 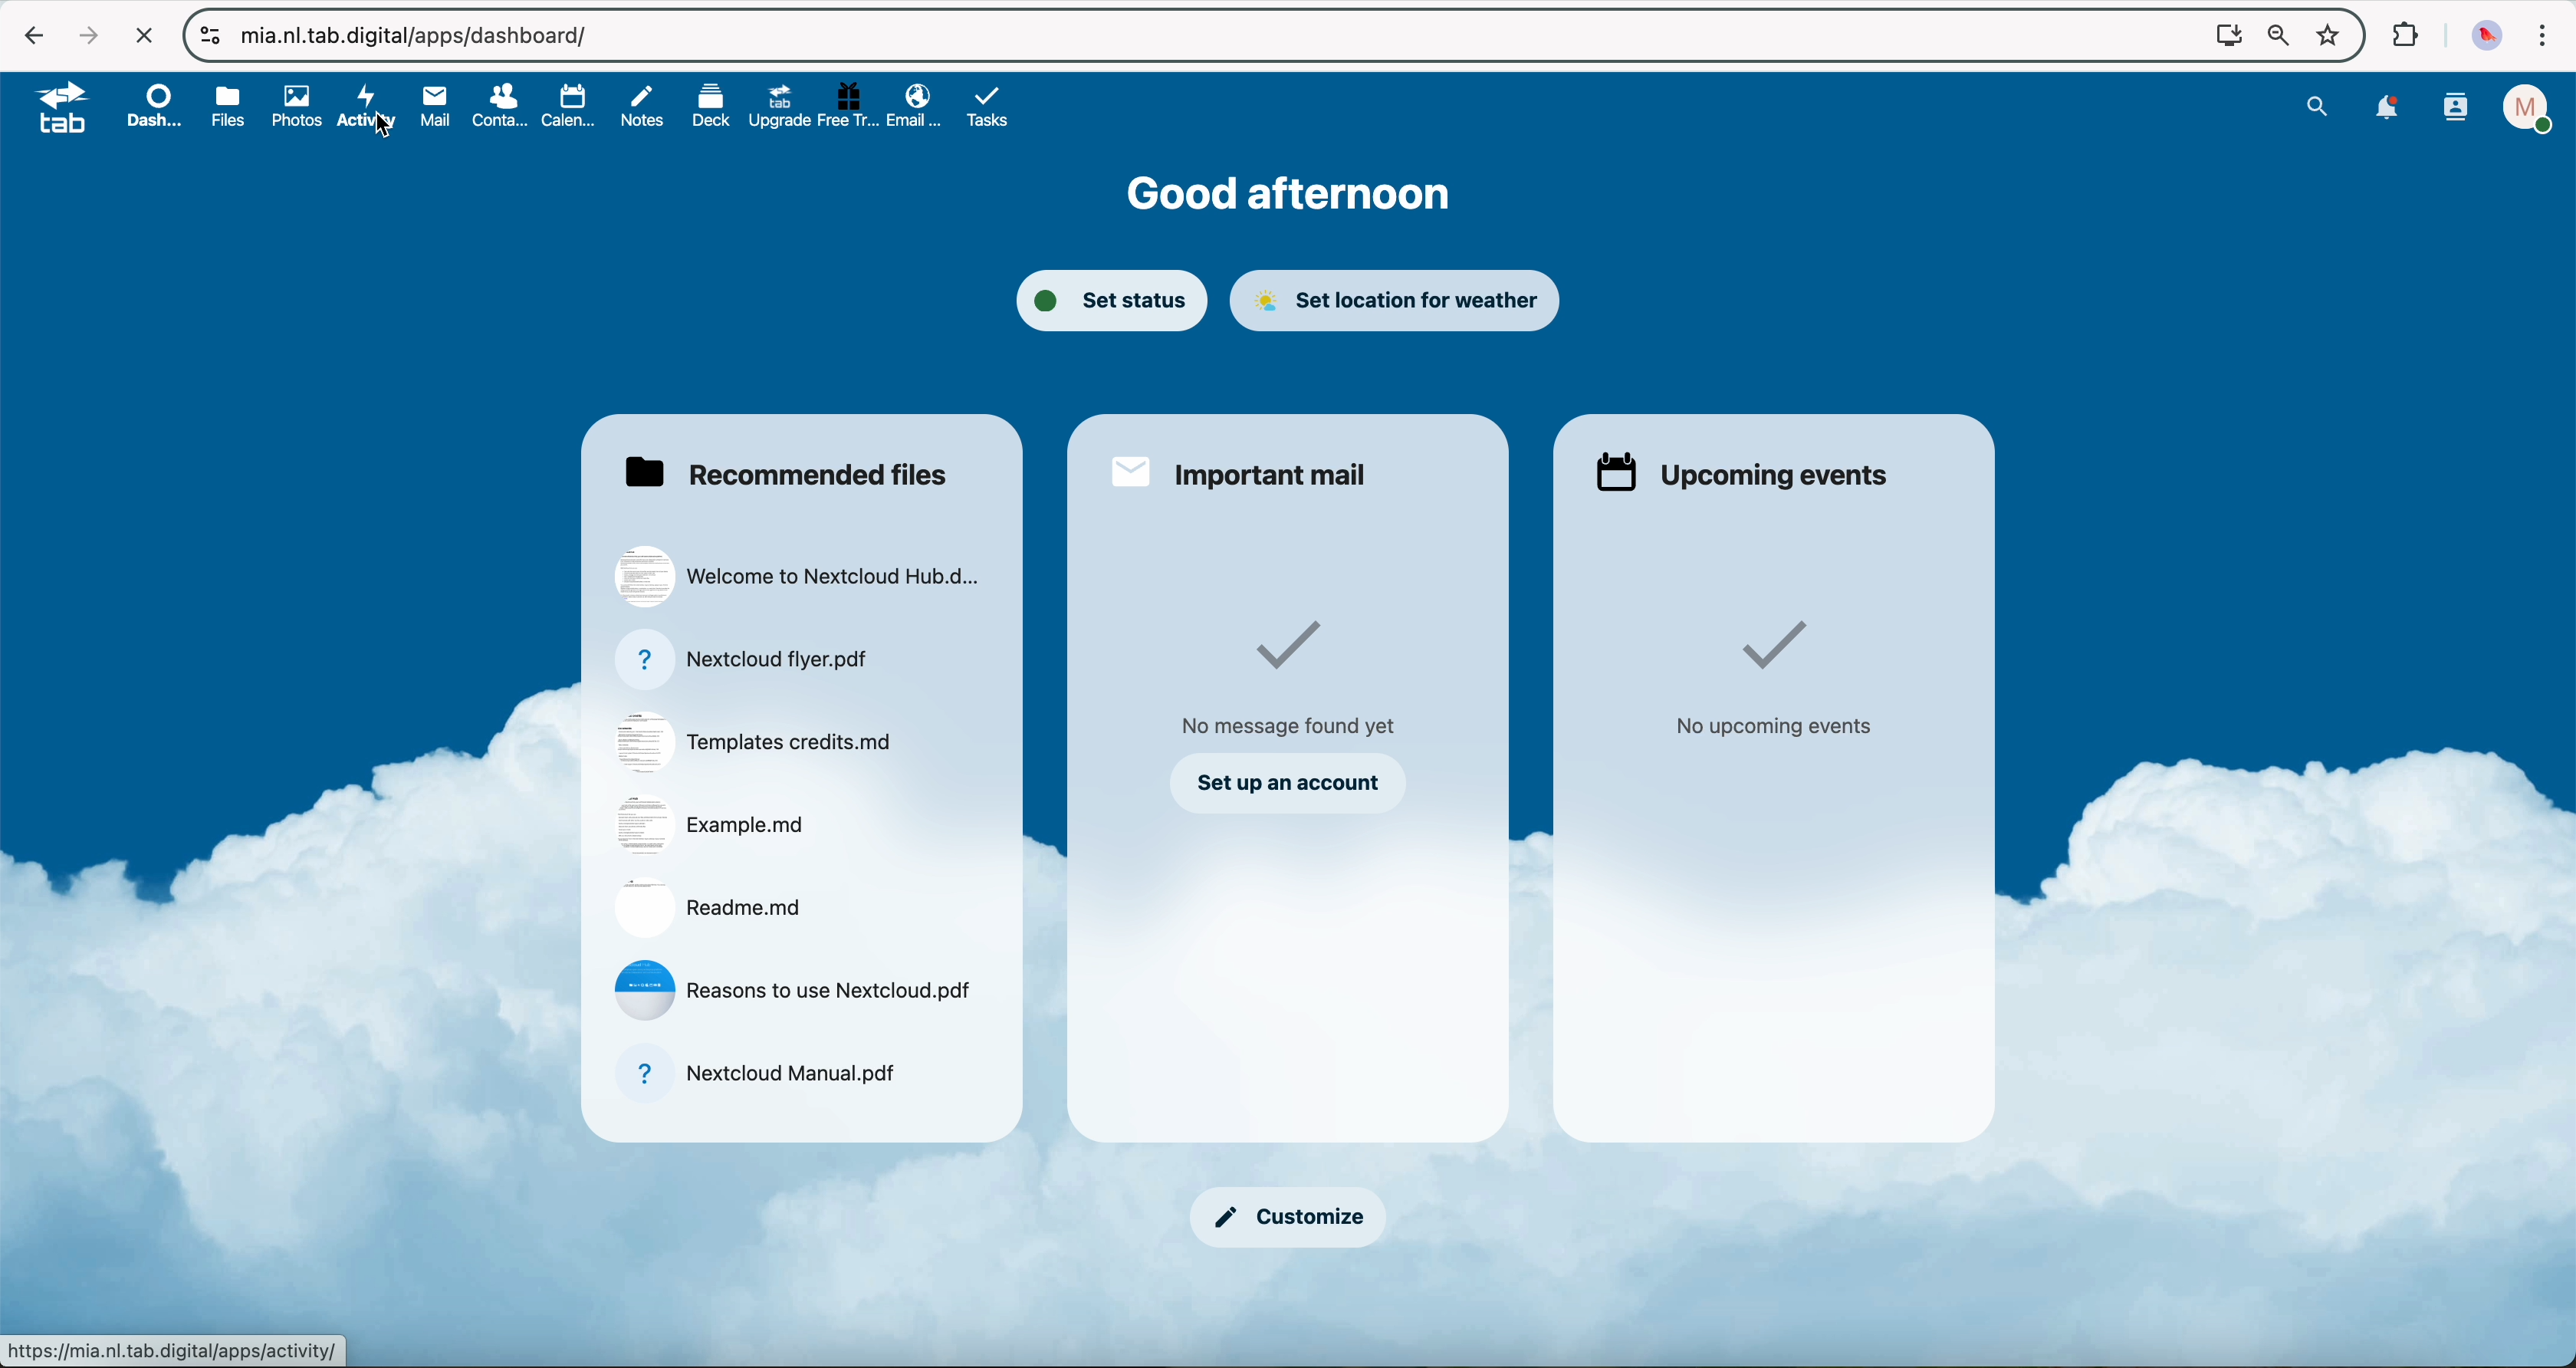 What do you see at coordinates (389, 133) in the screenshot?
I see `cursor` at bounding box center [389, 133].